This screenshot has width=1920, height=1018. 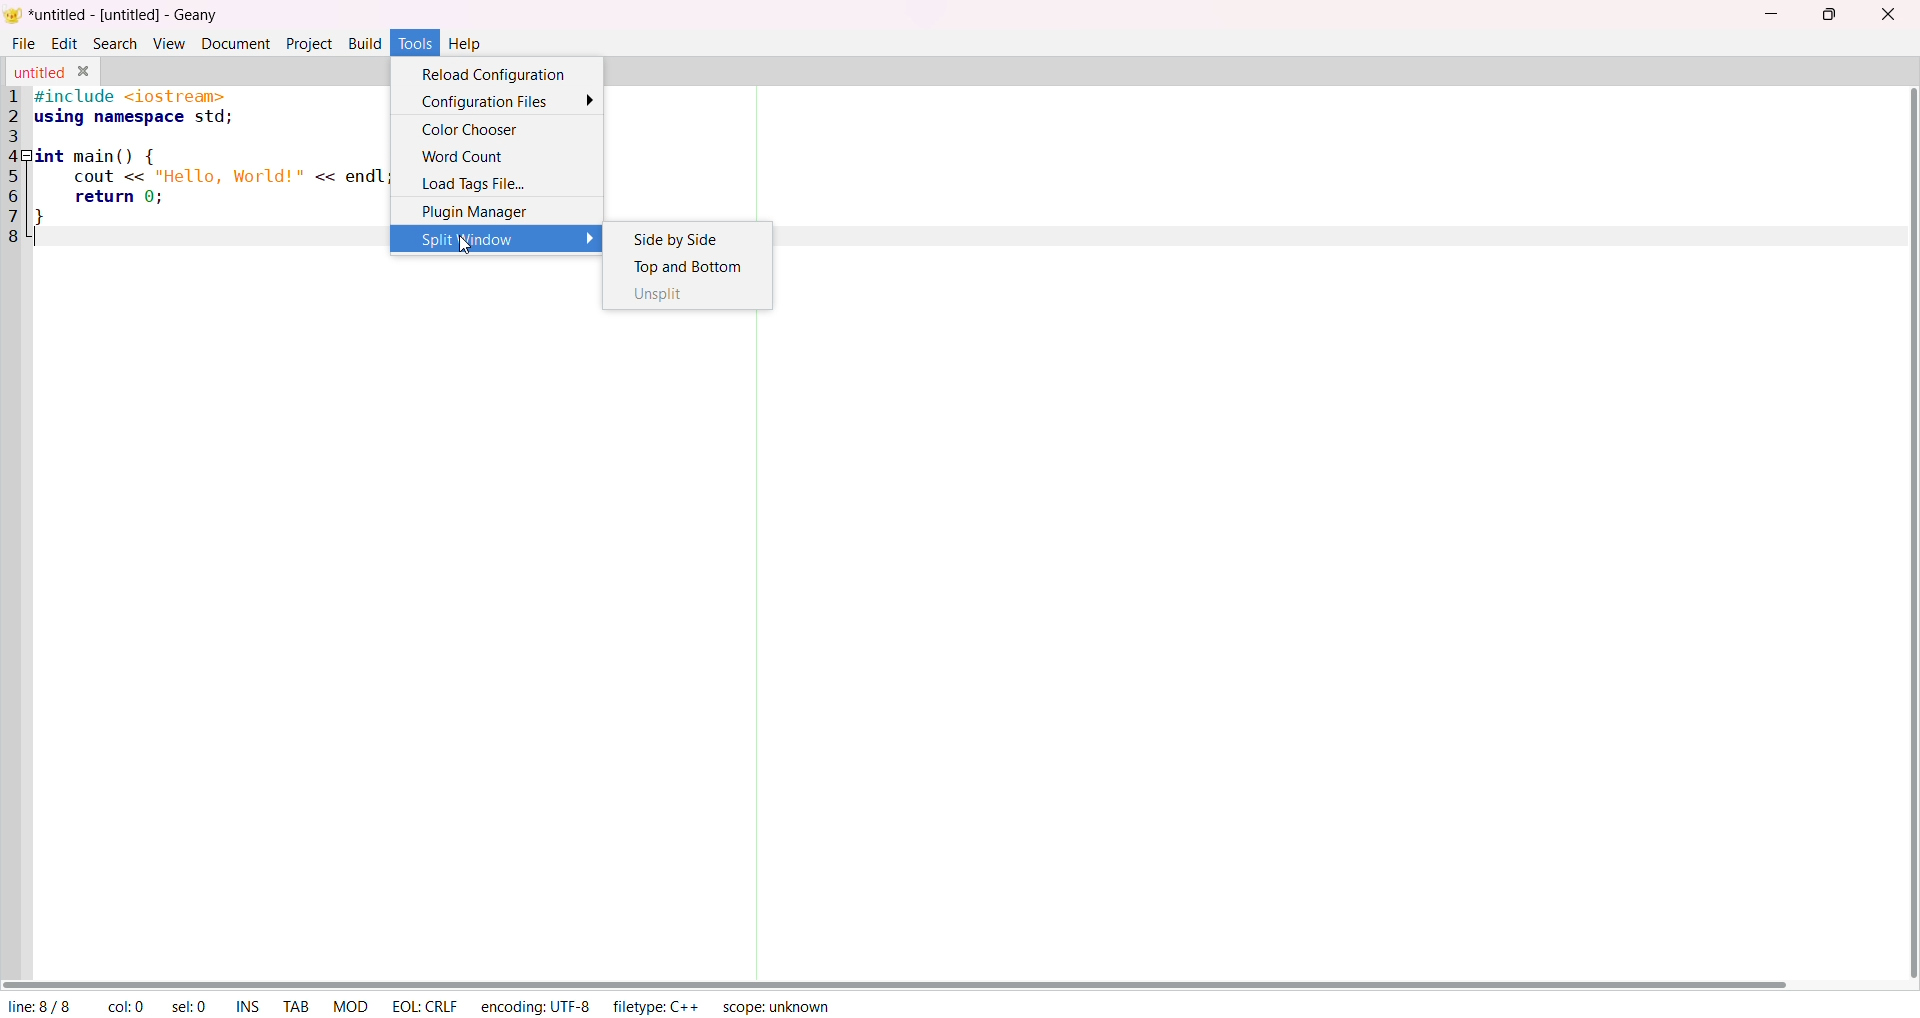 I want to click on col: 0, so click(x=121, y=1005).